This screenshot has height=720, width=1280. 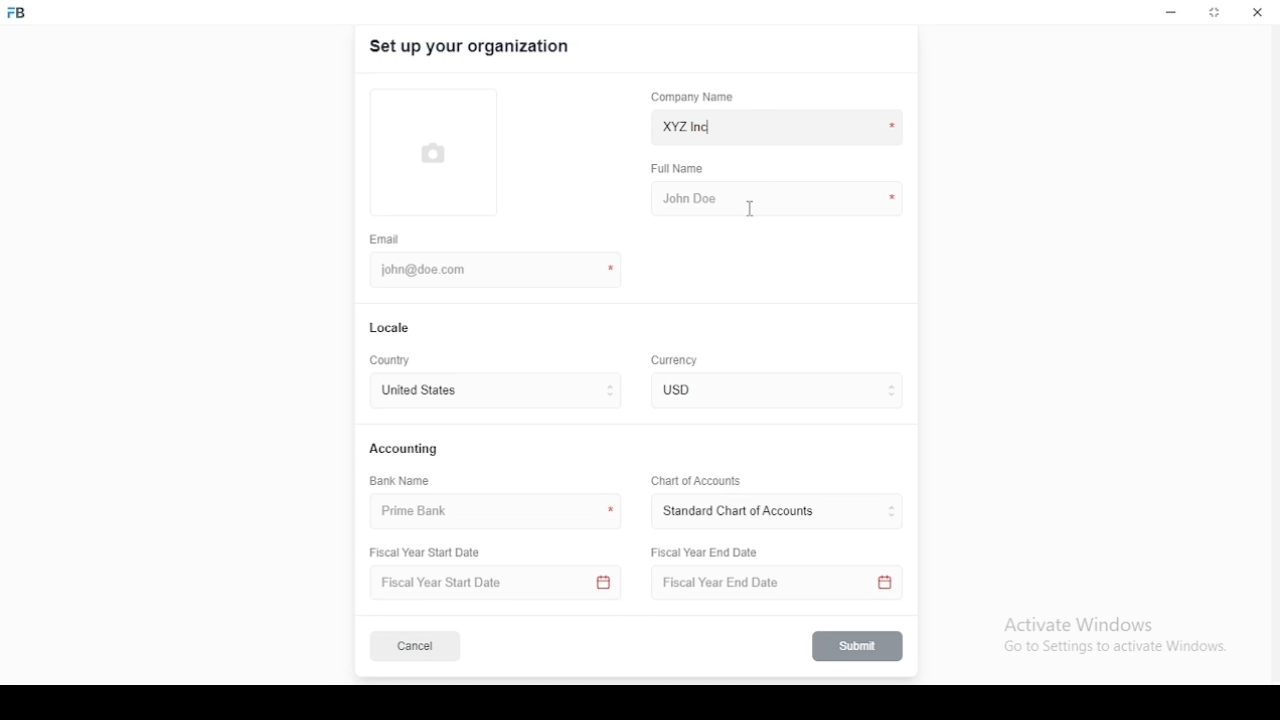 I want to click on submit, so click(x=859, y=646).